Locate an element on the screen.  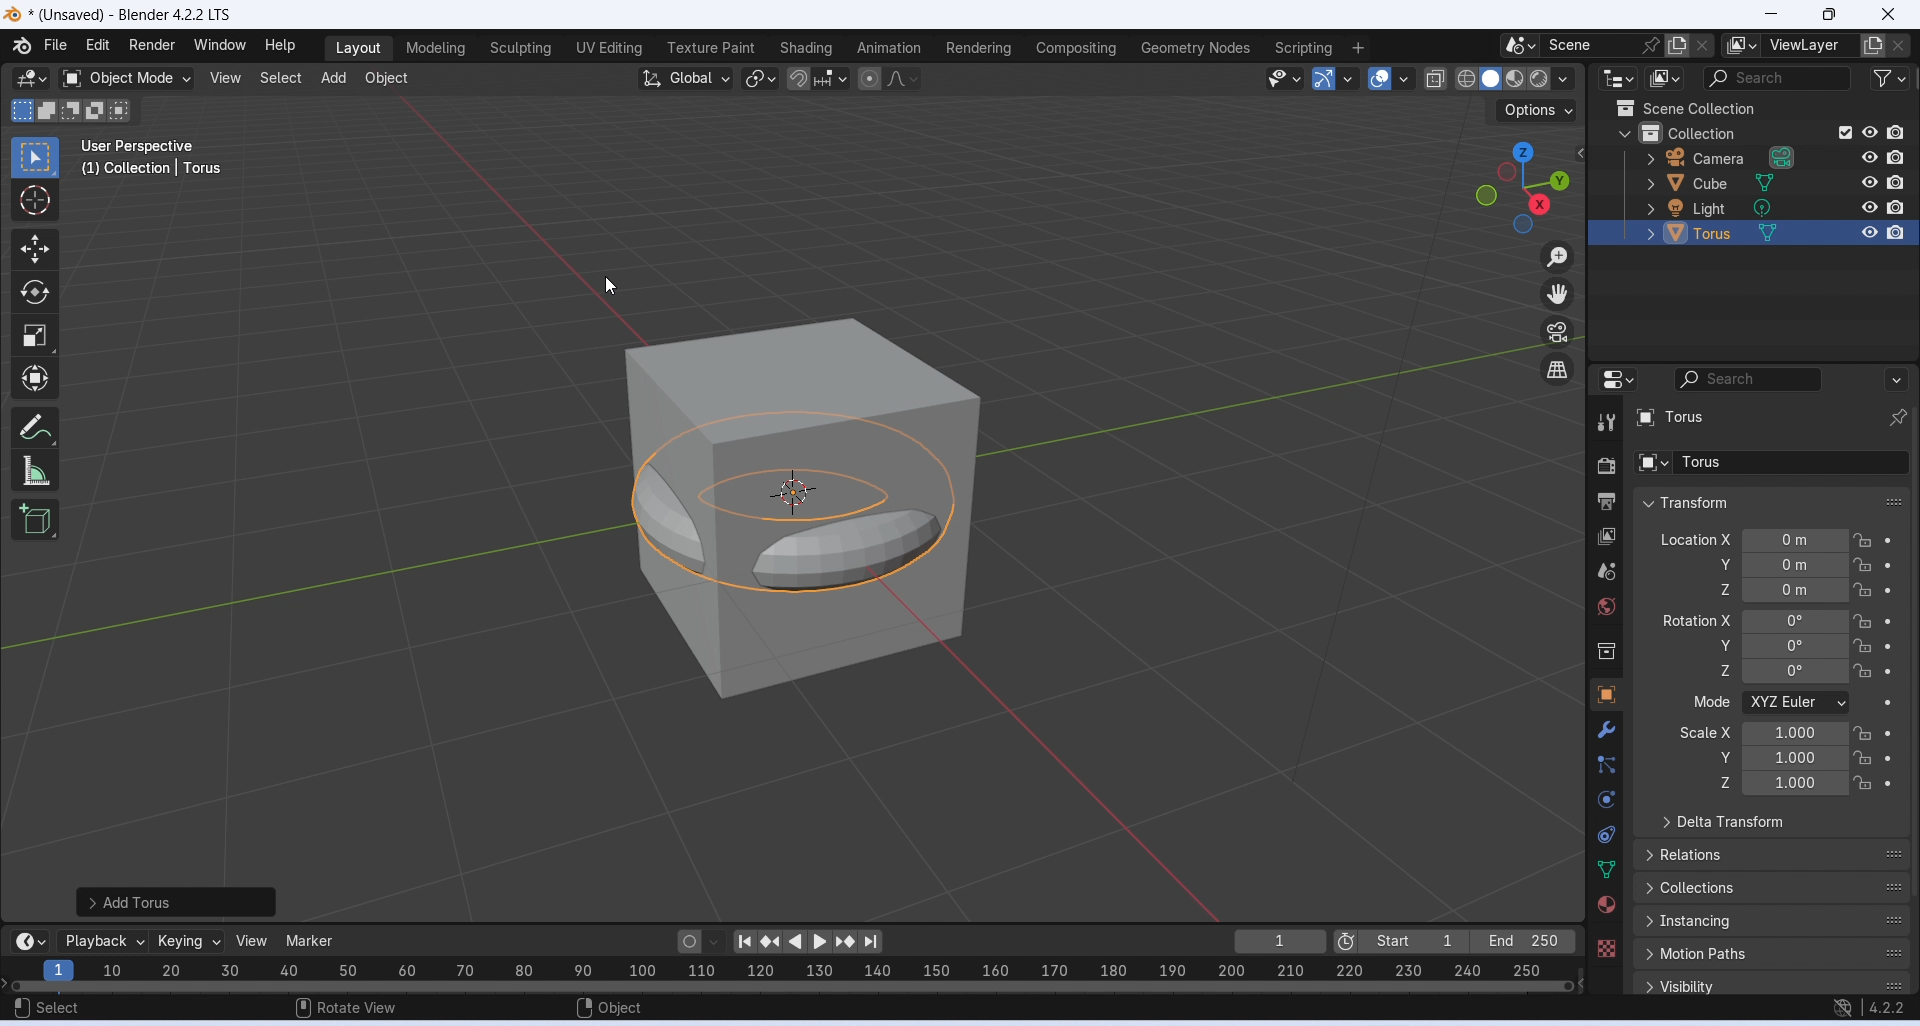
Select is located at coordinates (280, 78).